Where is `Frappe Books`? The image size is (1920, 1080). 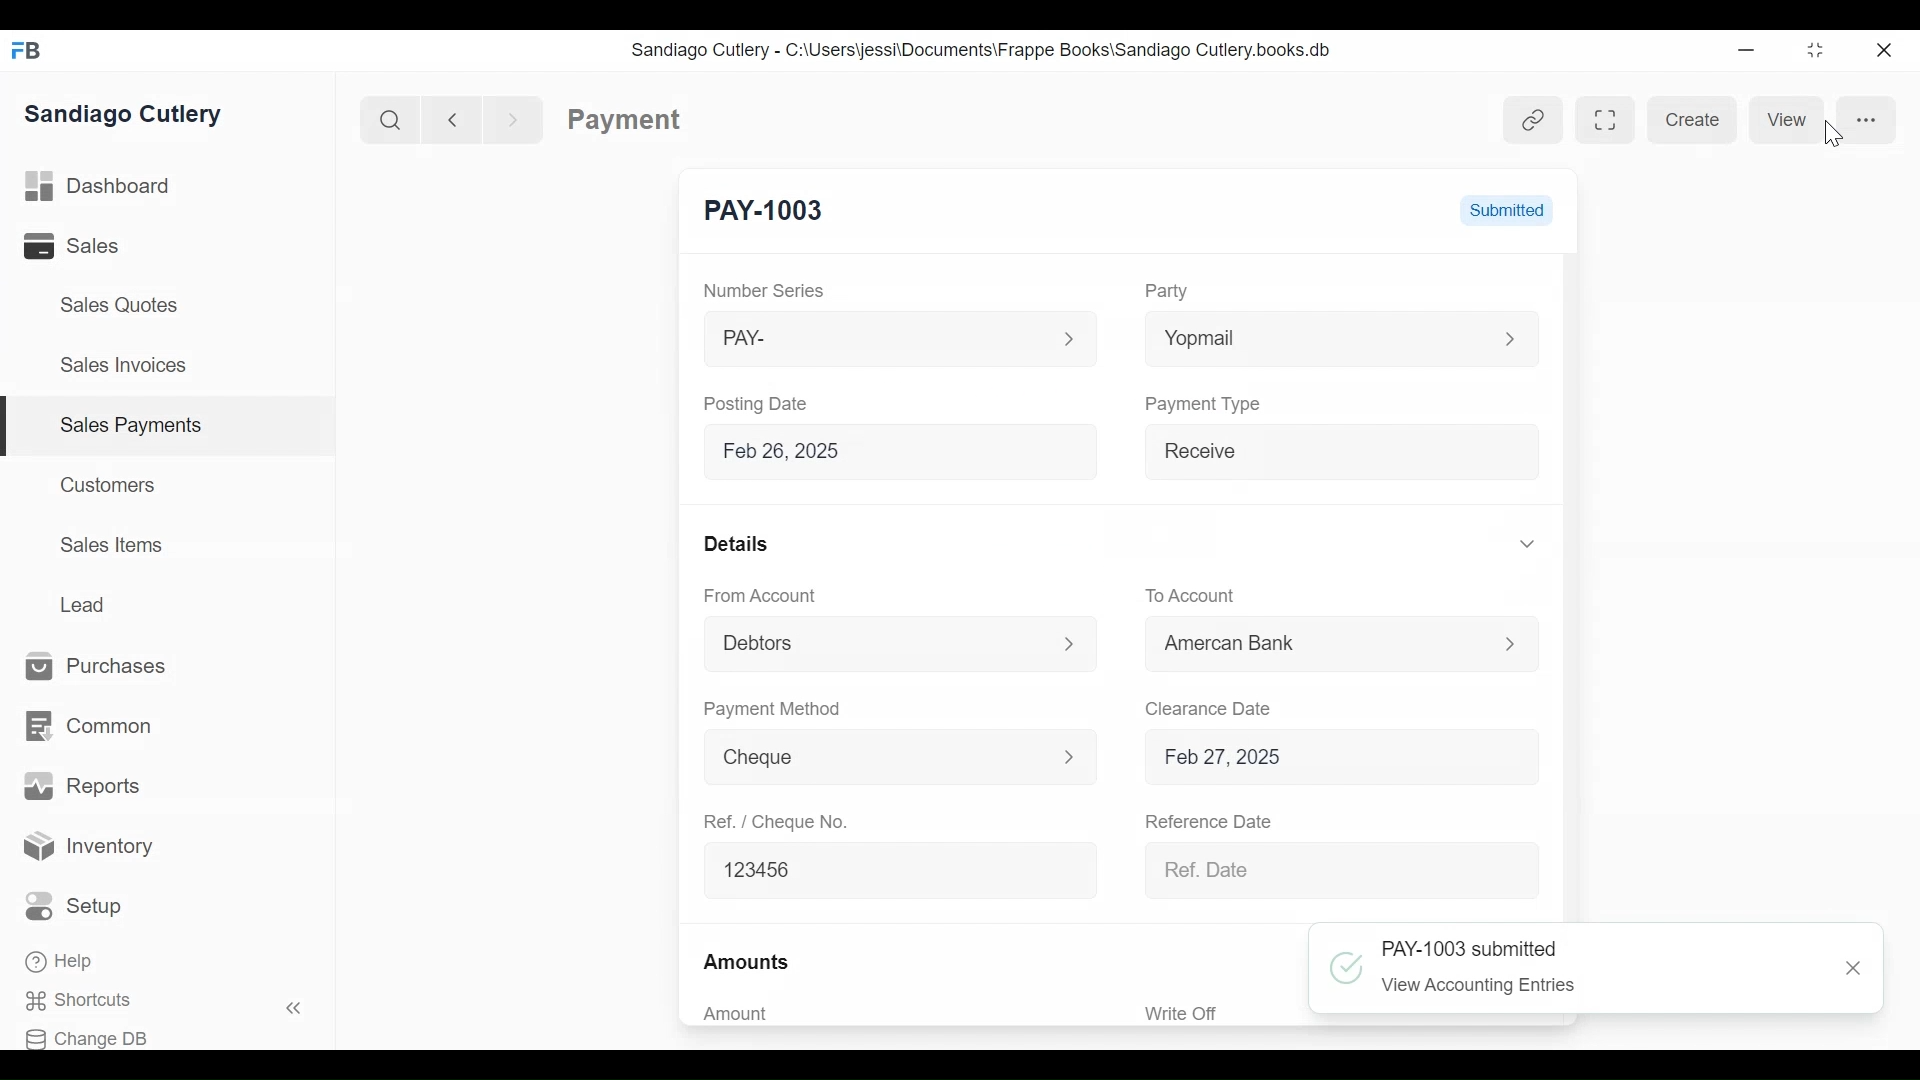
Frappe Books is located at coordinates (28, 50).